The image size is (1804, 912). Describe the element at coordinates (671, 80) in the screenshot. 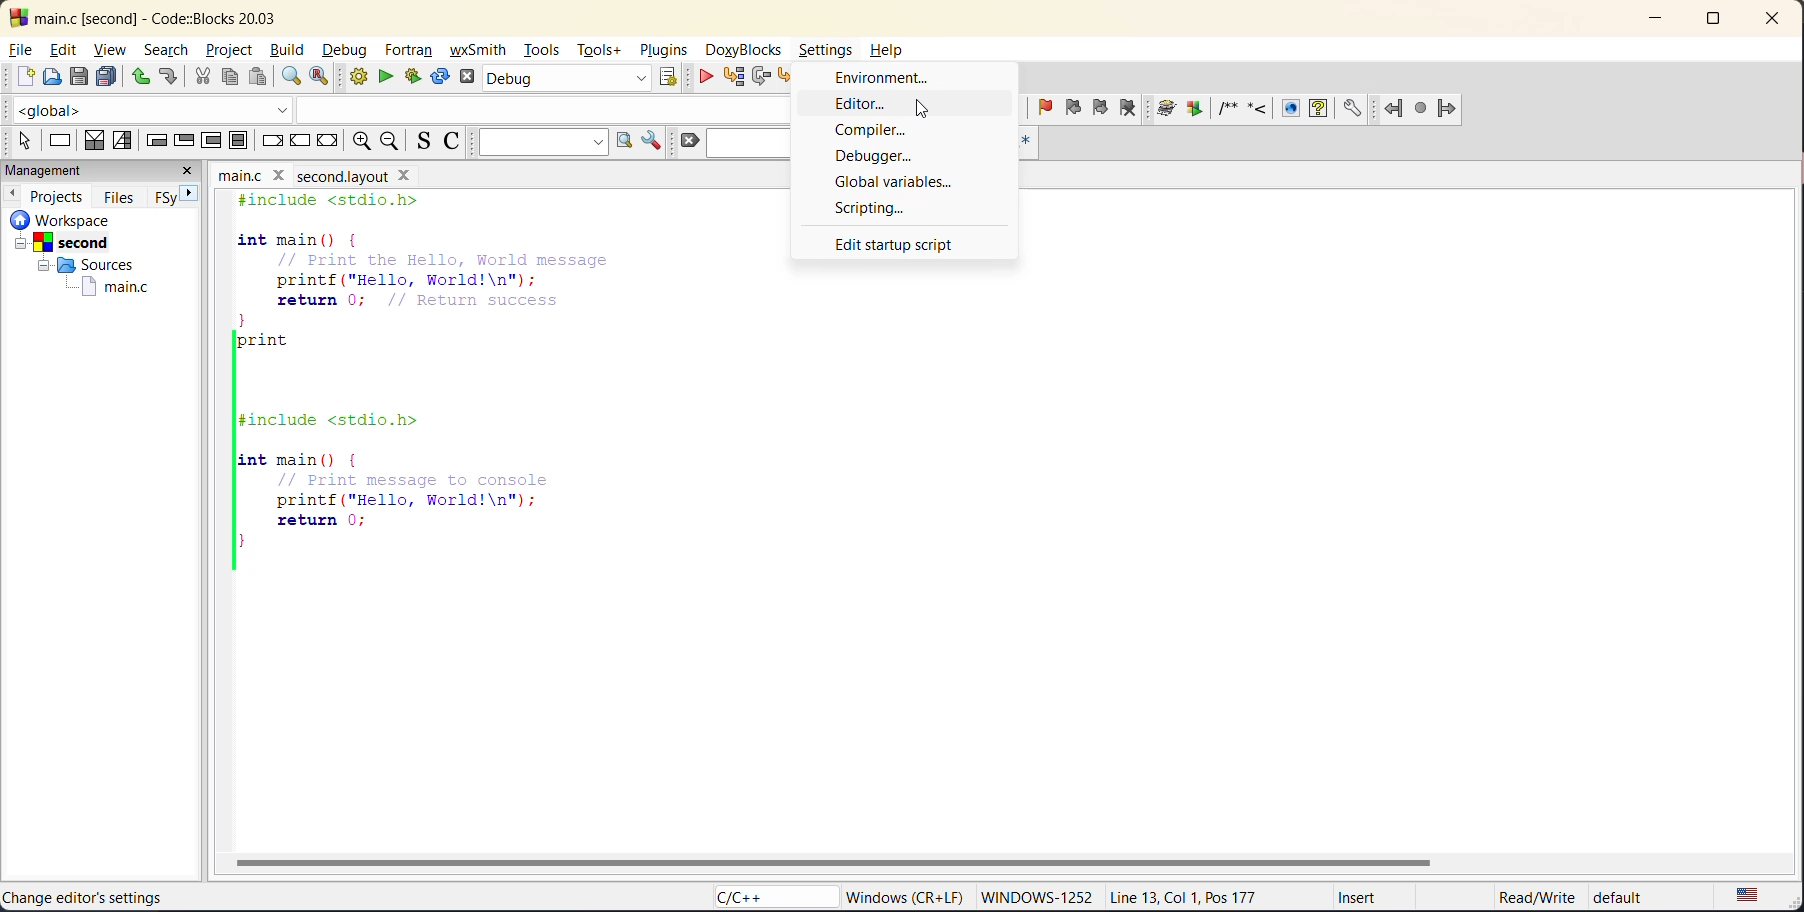

I see `show select target dialog` at that location.